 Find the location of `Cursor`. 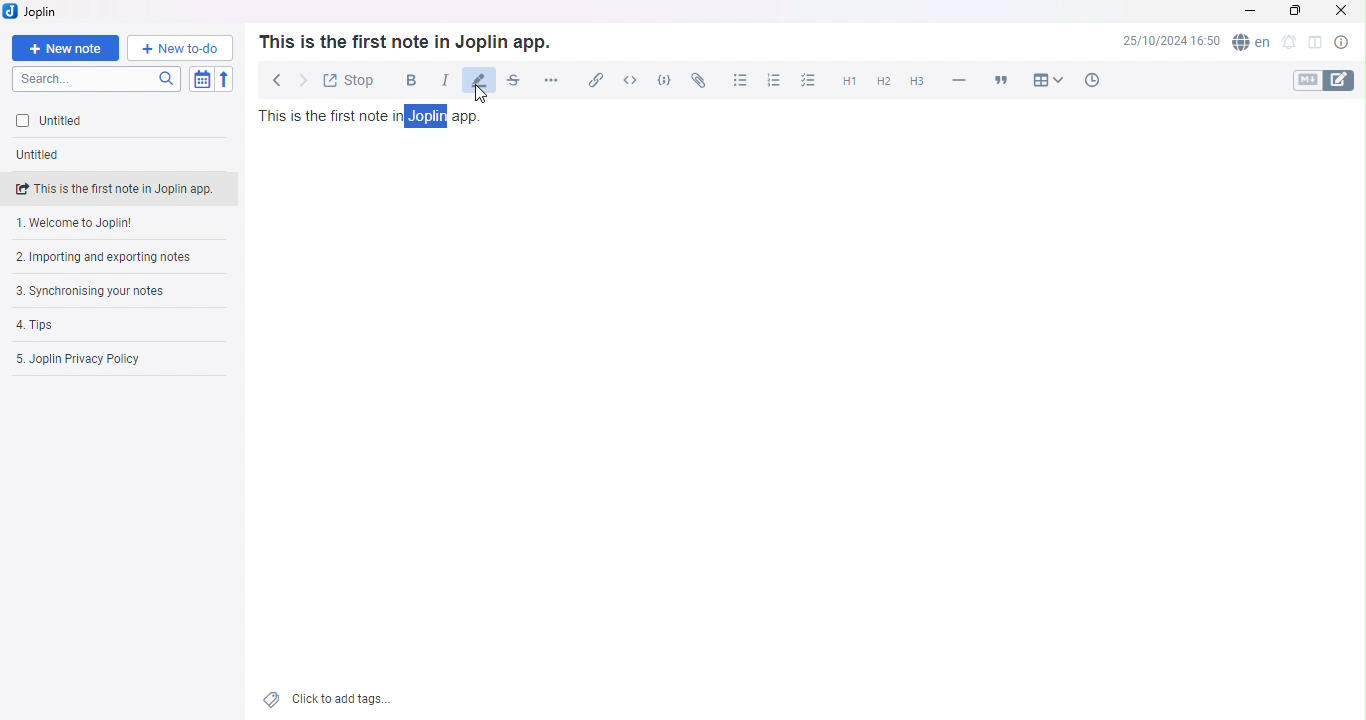

Cursor is located at coordinates (482, 95).